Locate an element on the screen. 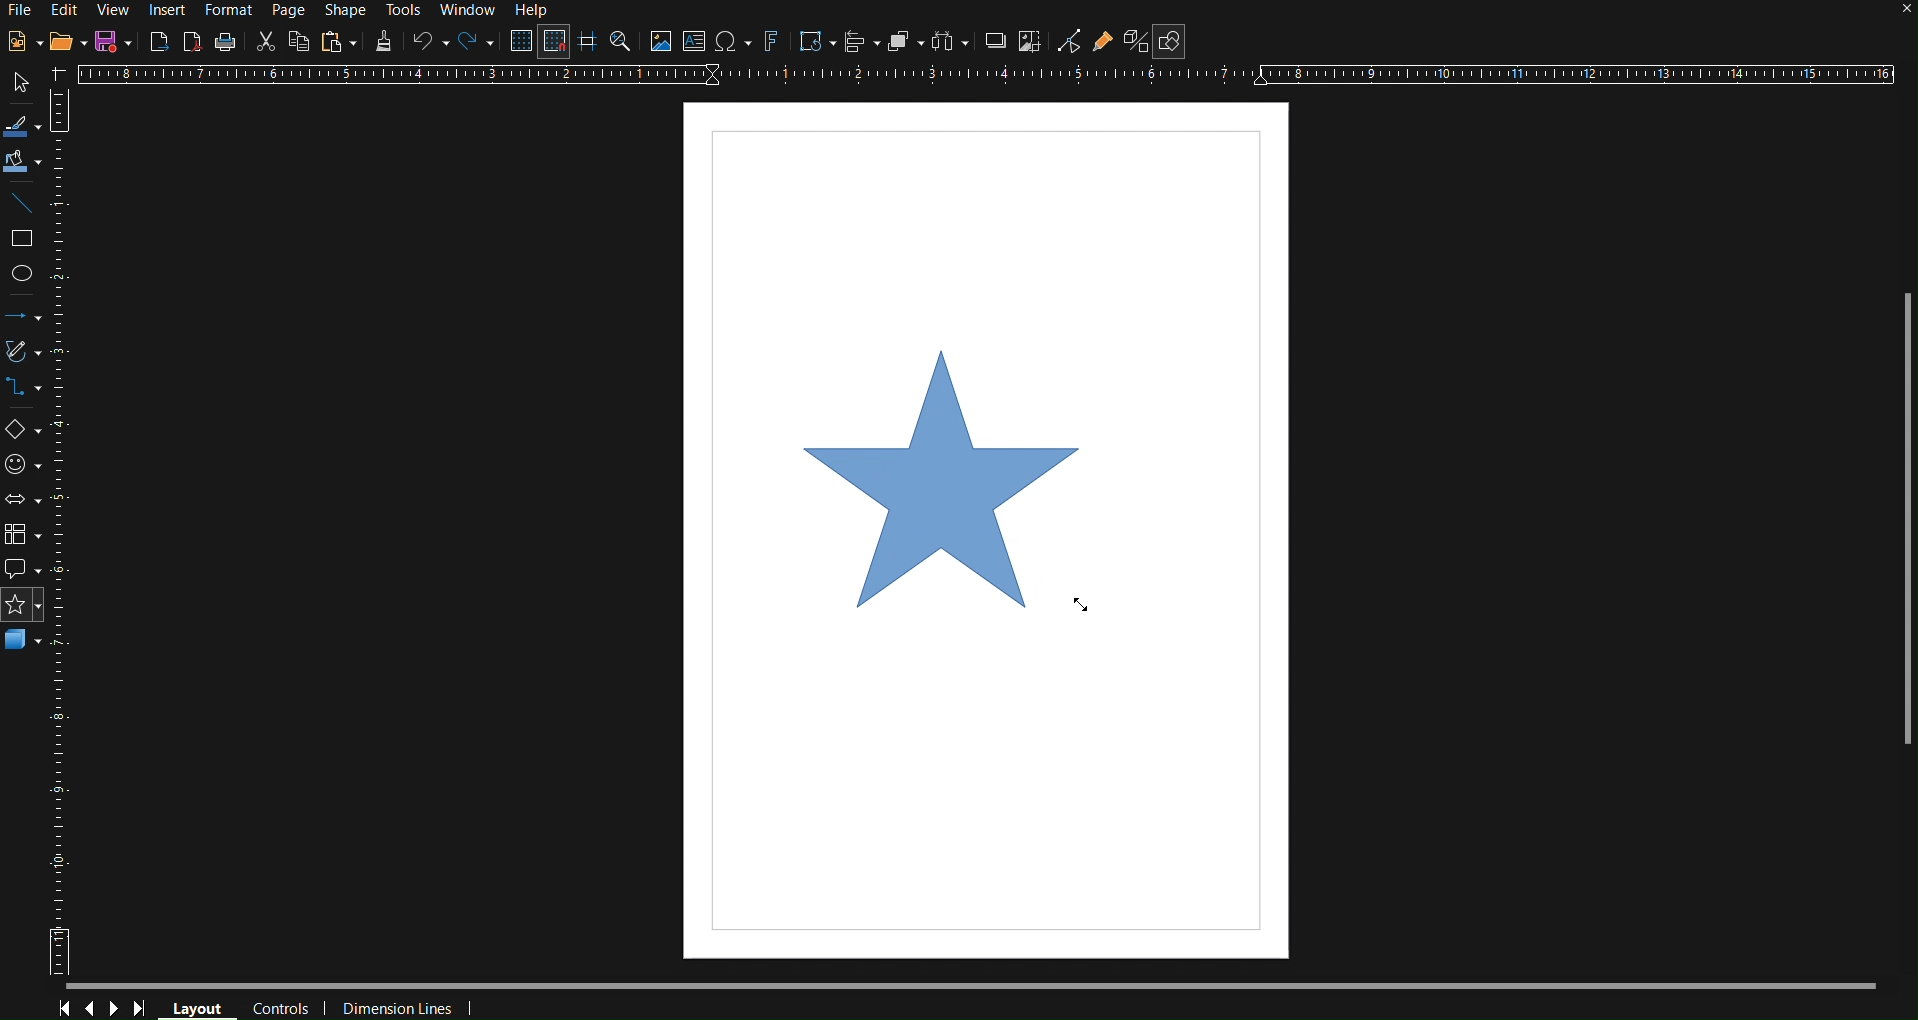 The image size is (1918, 1020). Basic Shapes is located at coordinates (24, 432).